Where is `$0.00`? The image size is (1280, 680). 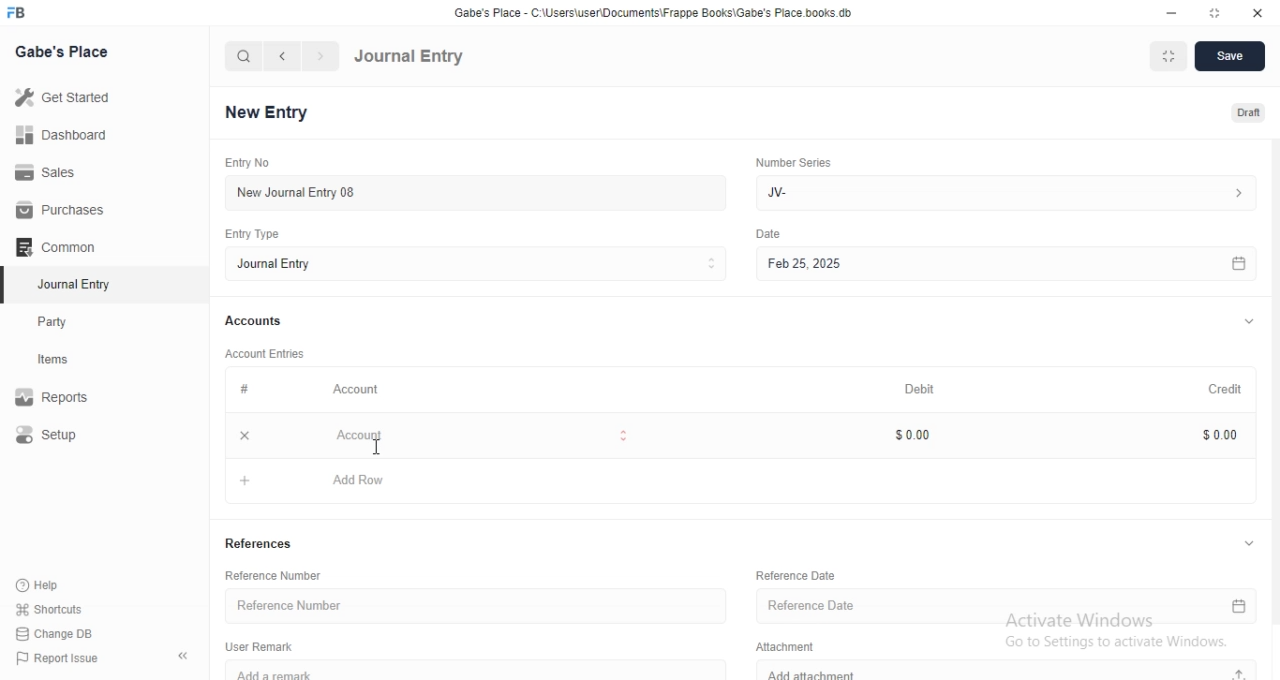
$0.00 is located at coordinates (1210, 434).